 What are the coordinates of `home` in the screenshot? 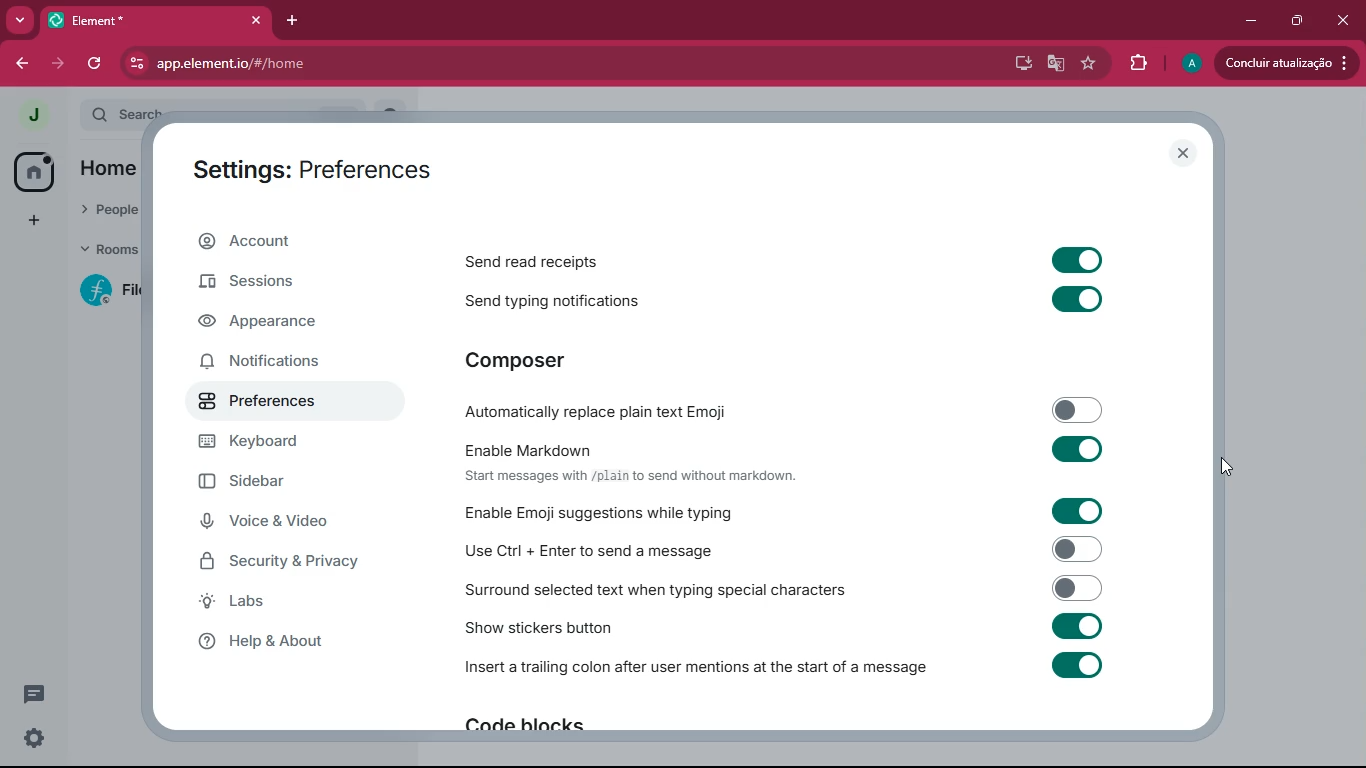 It's located at (114, 171).